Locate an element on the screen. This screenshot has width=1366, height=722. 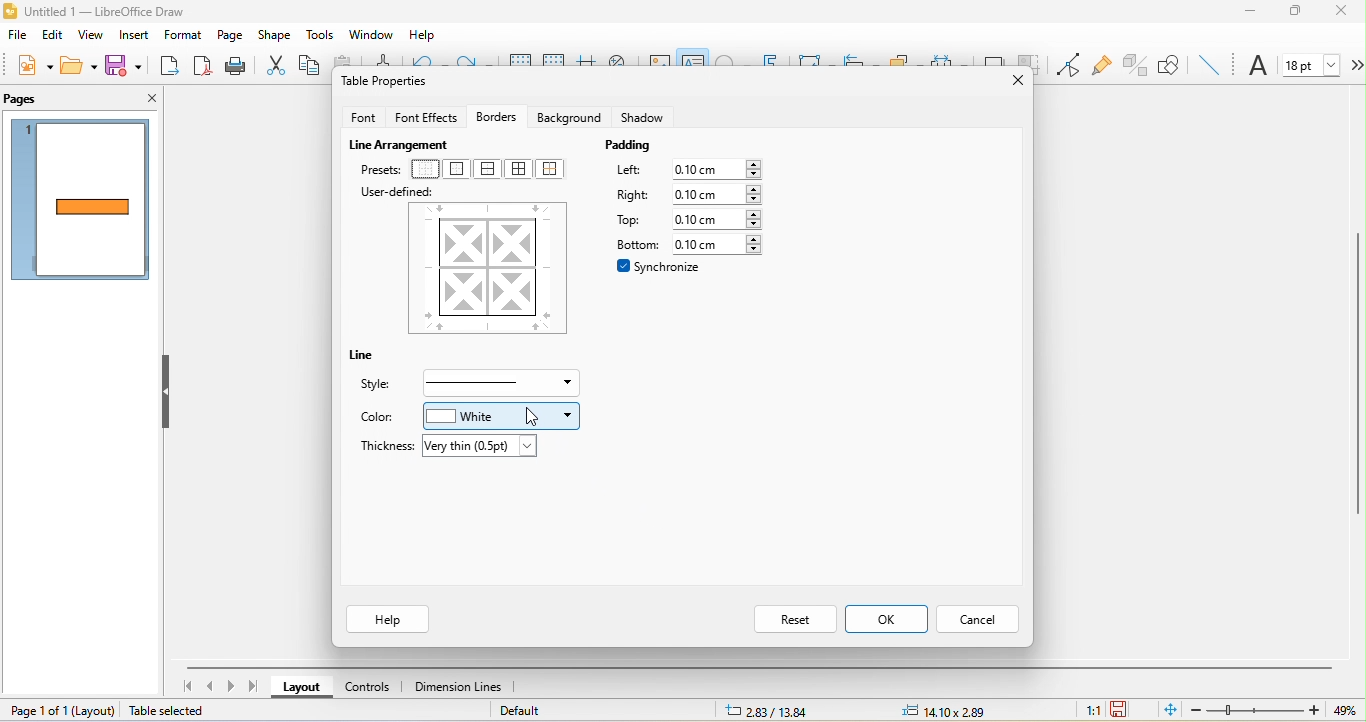
open is located at coordinates (82, 66).